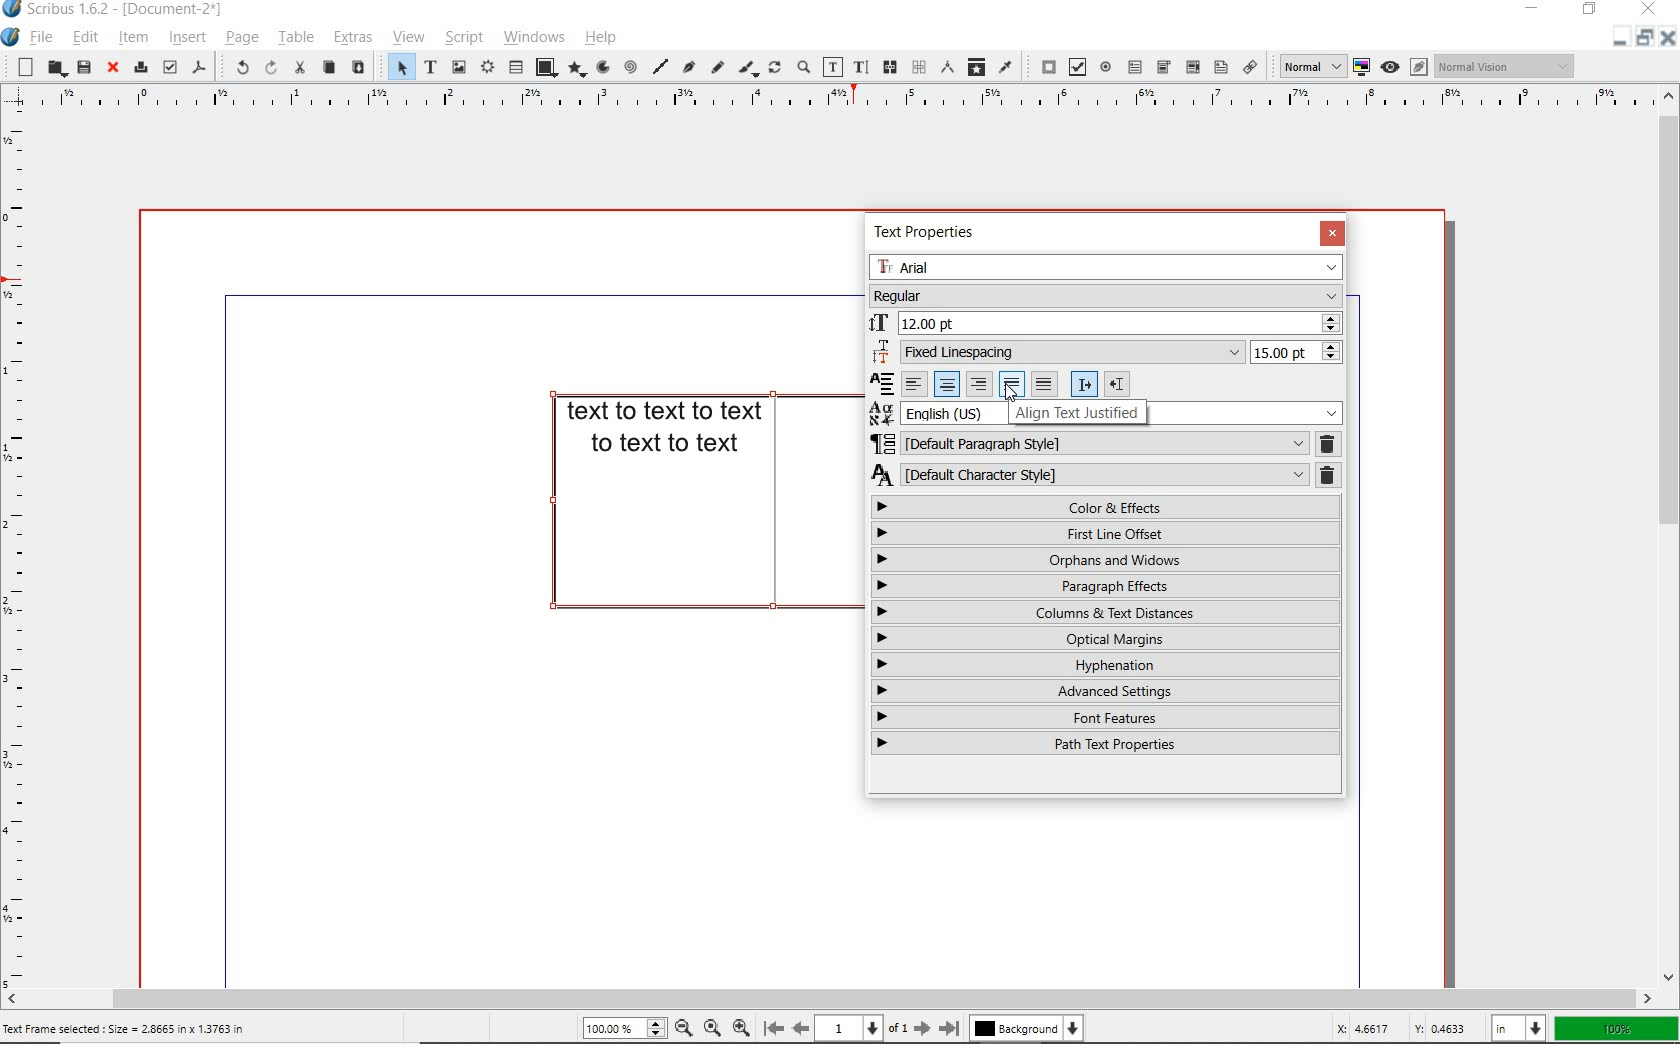 This screenshot has width=1680, height=1044. I want to click on FONT SIZE, so click(1108, 321).